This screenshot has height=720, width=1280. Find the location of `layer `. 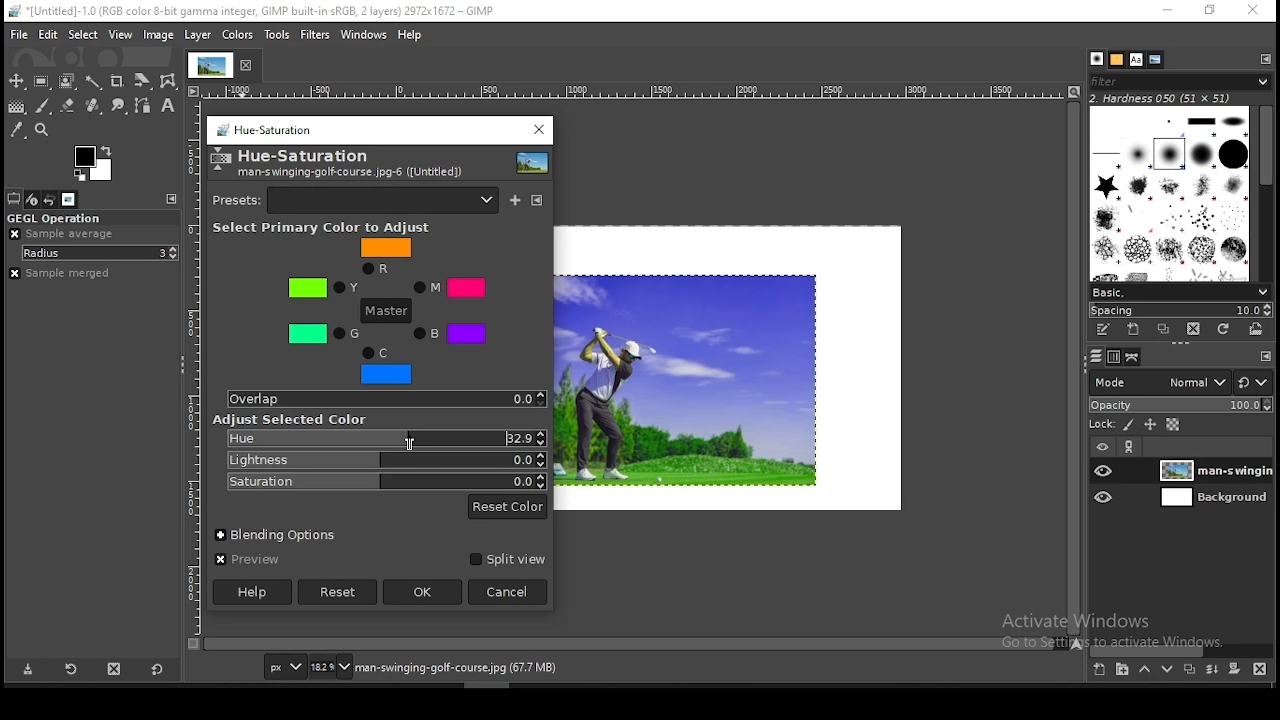

layer  is located at coordinates (1215, 472).